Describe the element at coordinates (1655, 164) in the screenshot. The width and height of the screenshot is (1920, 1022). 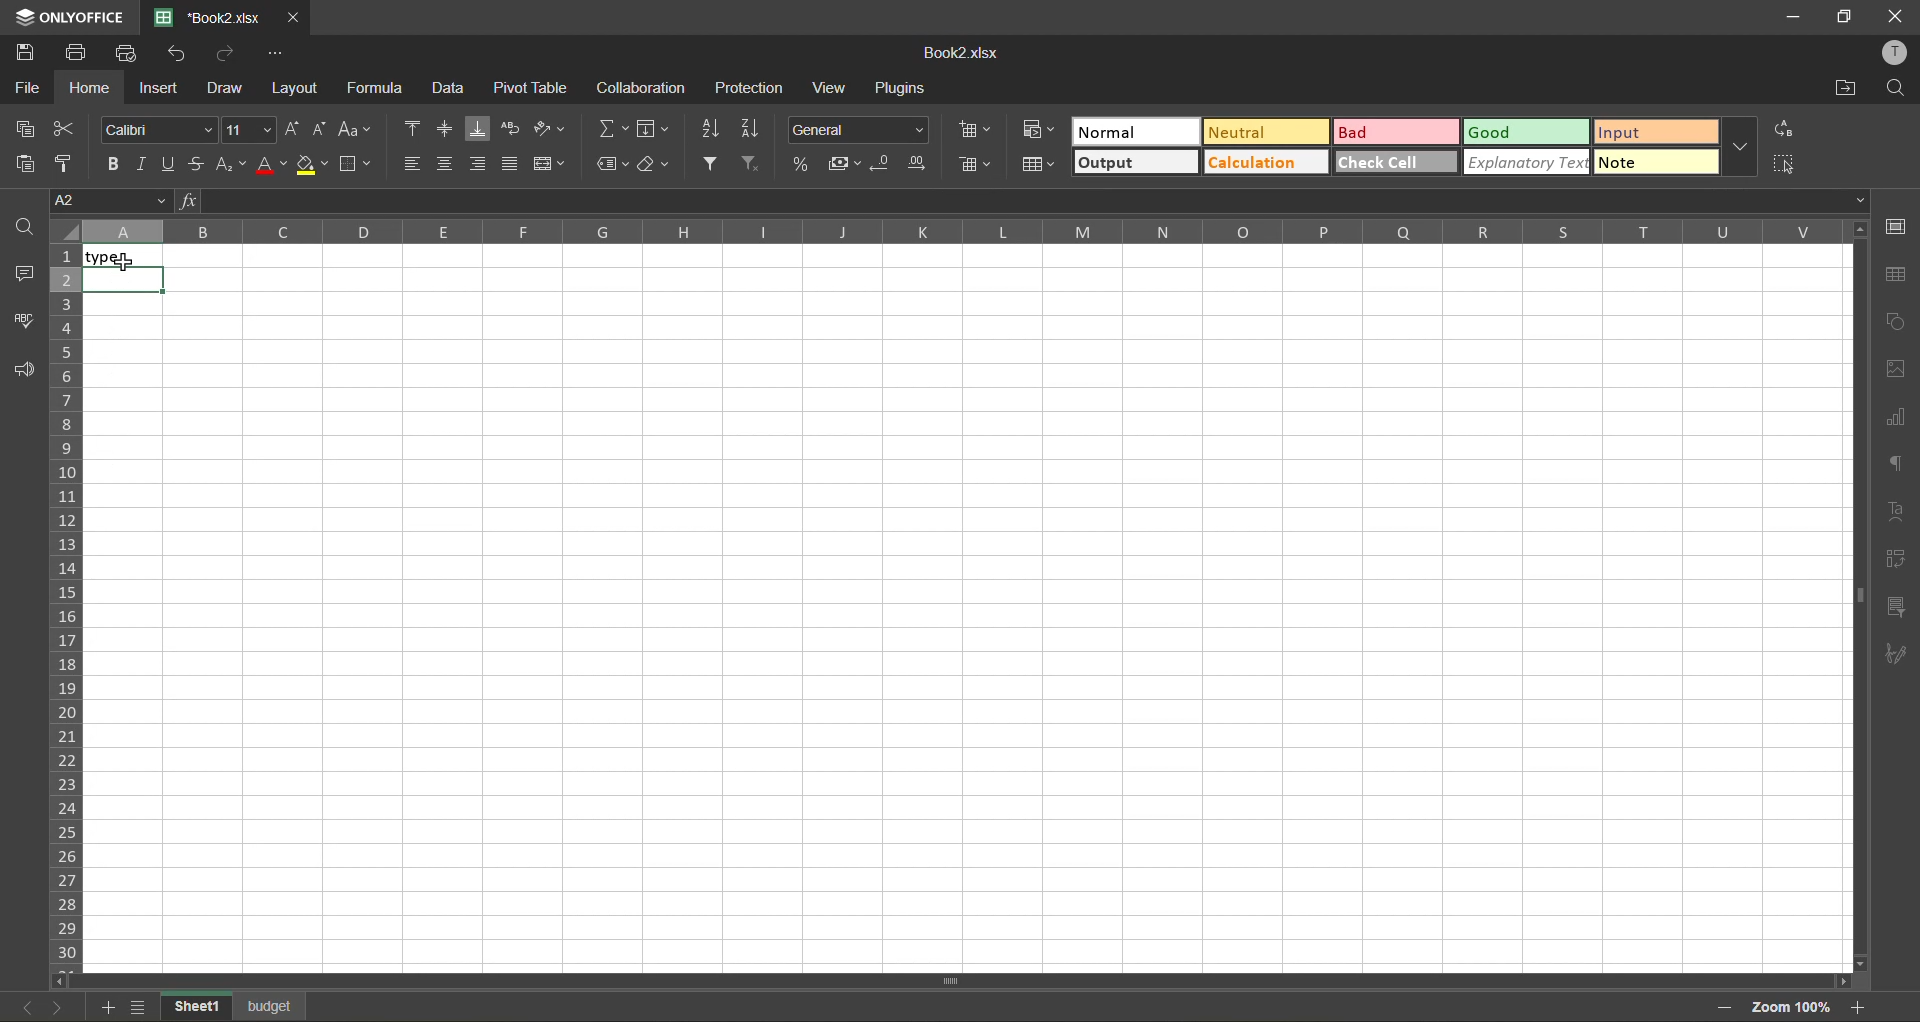
I see `note` at that location.